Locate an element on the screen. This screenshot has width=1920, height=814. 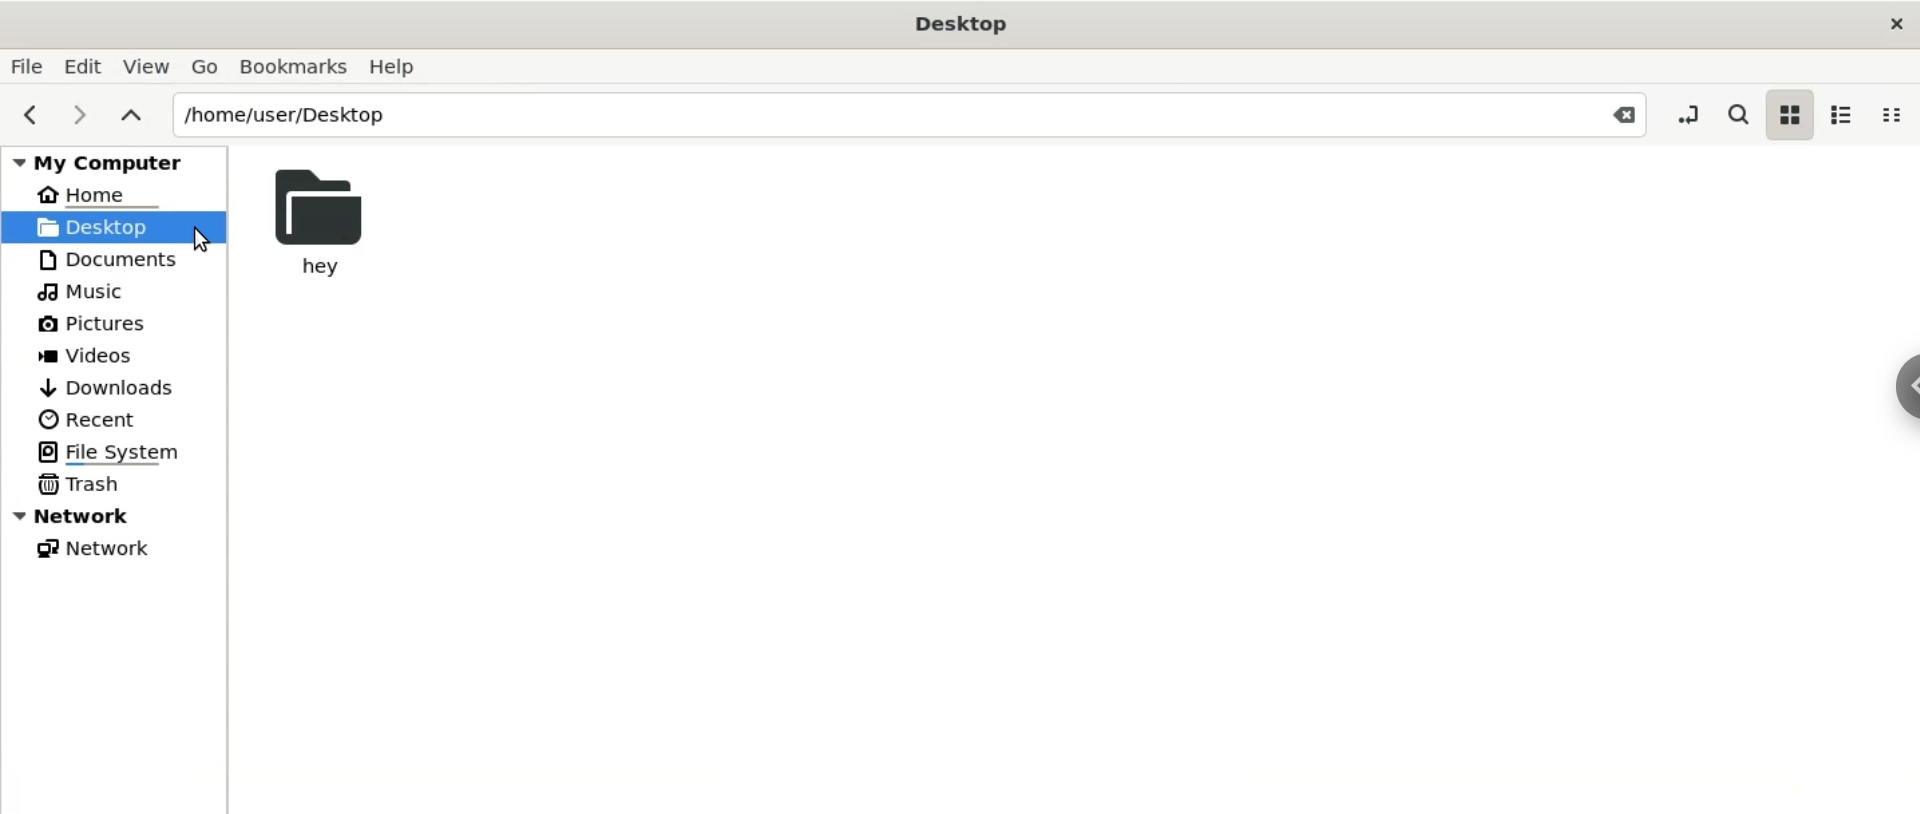
File is located at coordinates (27, 66).